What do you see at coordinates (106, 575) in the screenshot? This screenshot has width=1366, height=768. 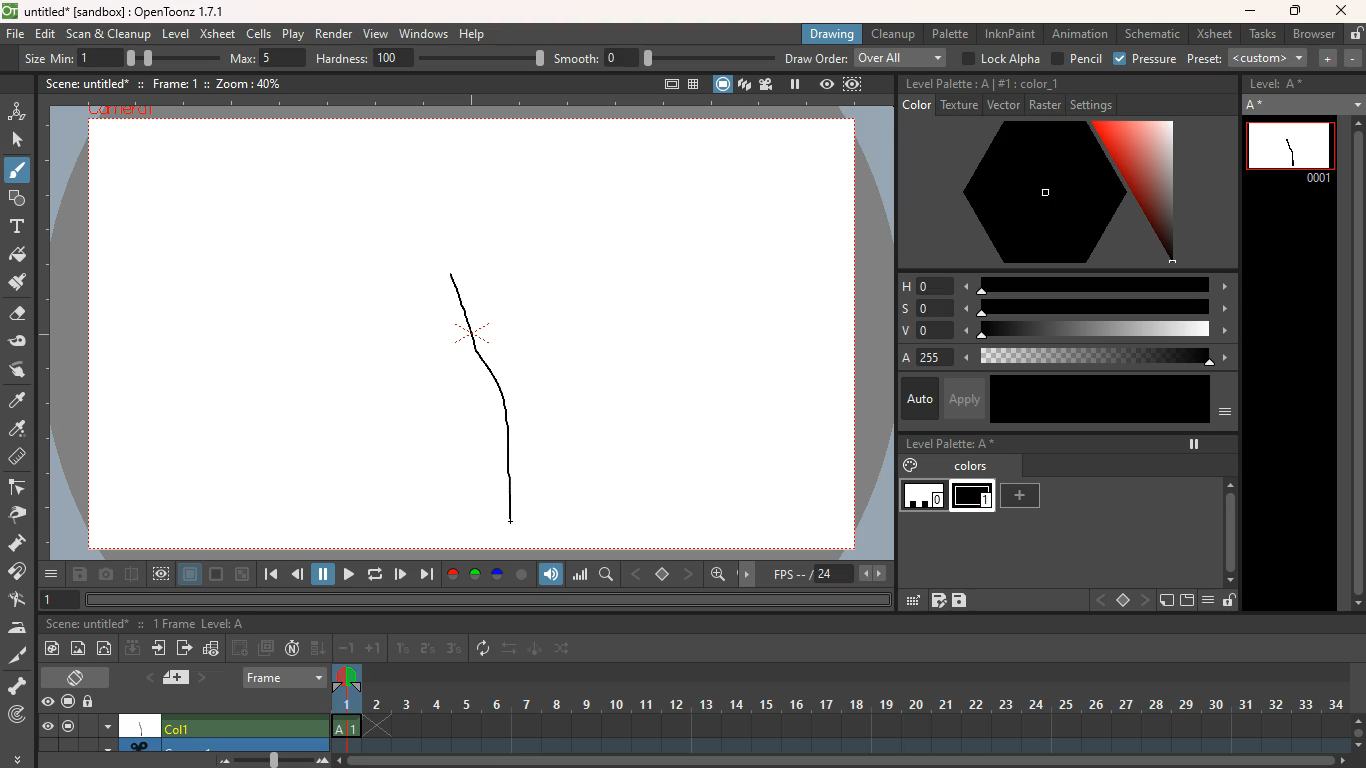 I see `camera` at bounding box center [106, 575].